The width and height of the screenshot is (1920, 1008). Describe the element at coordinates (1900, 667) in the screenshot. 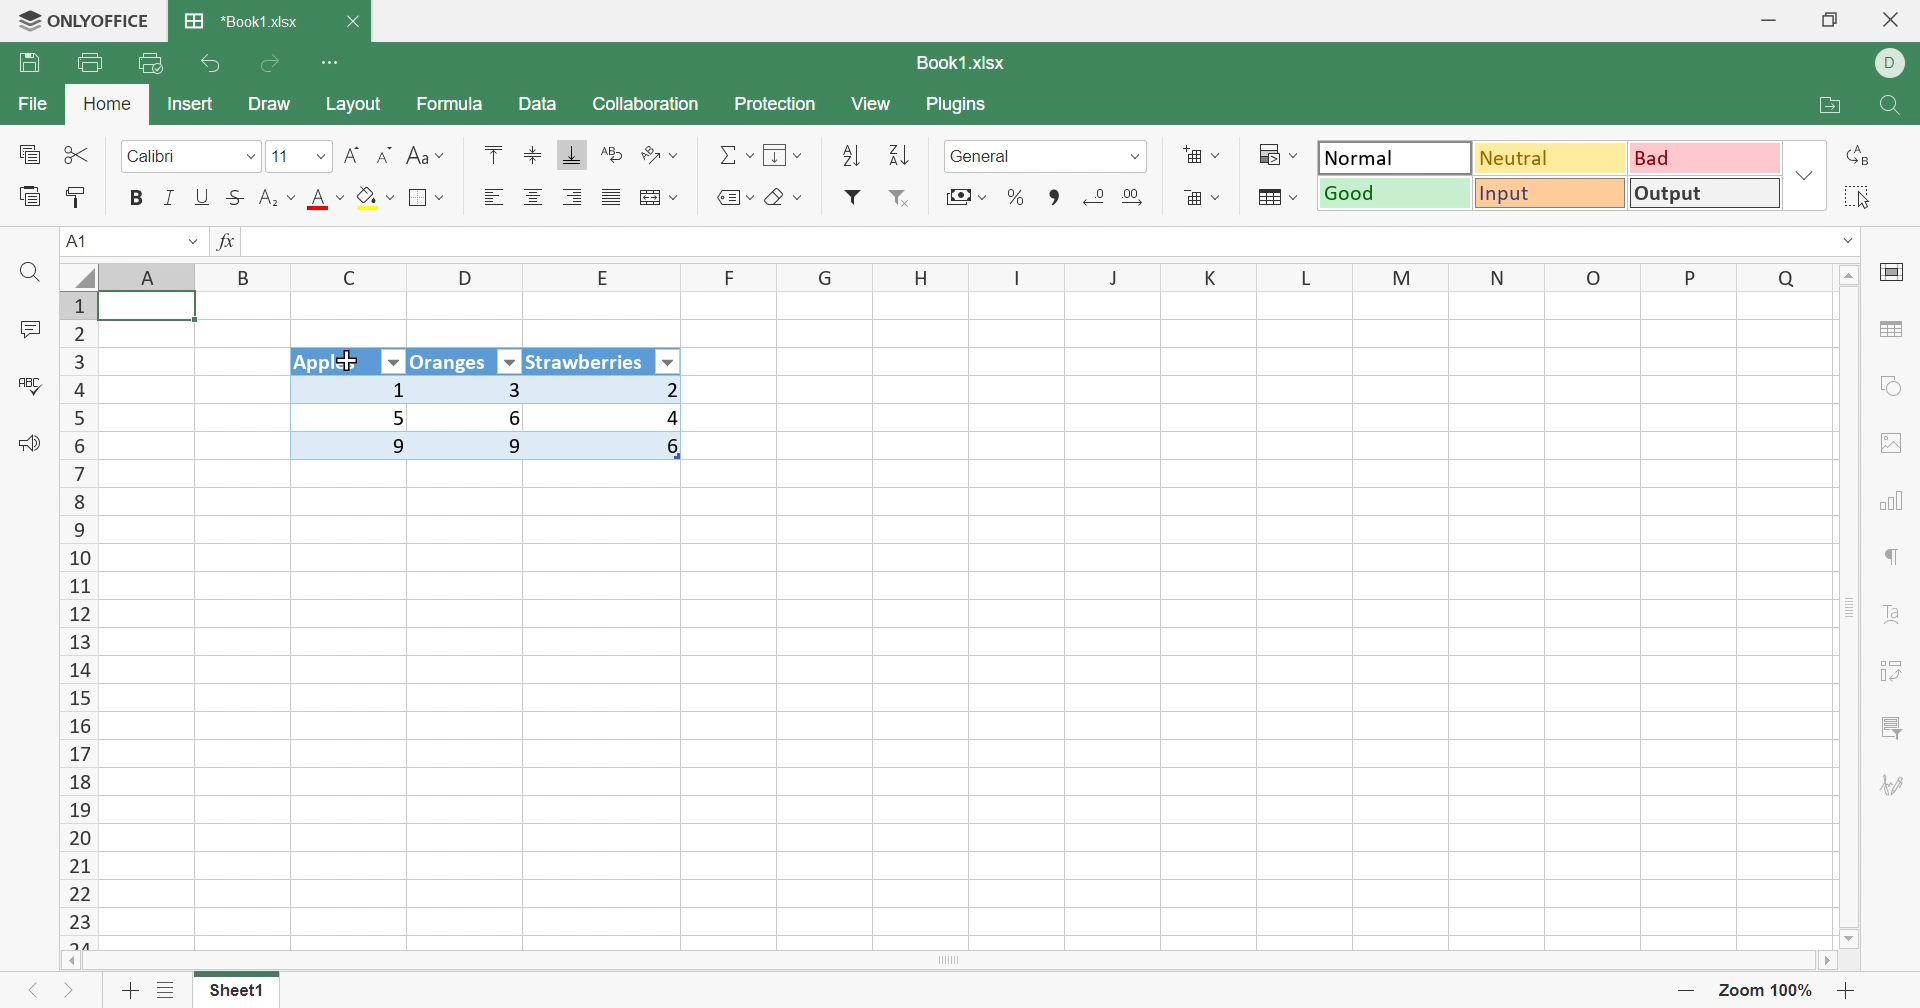

I see `Pivot table settings` at that location.